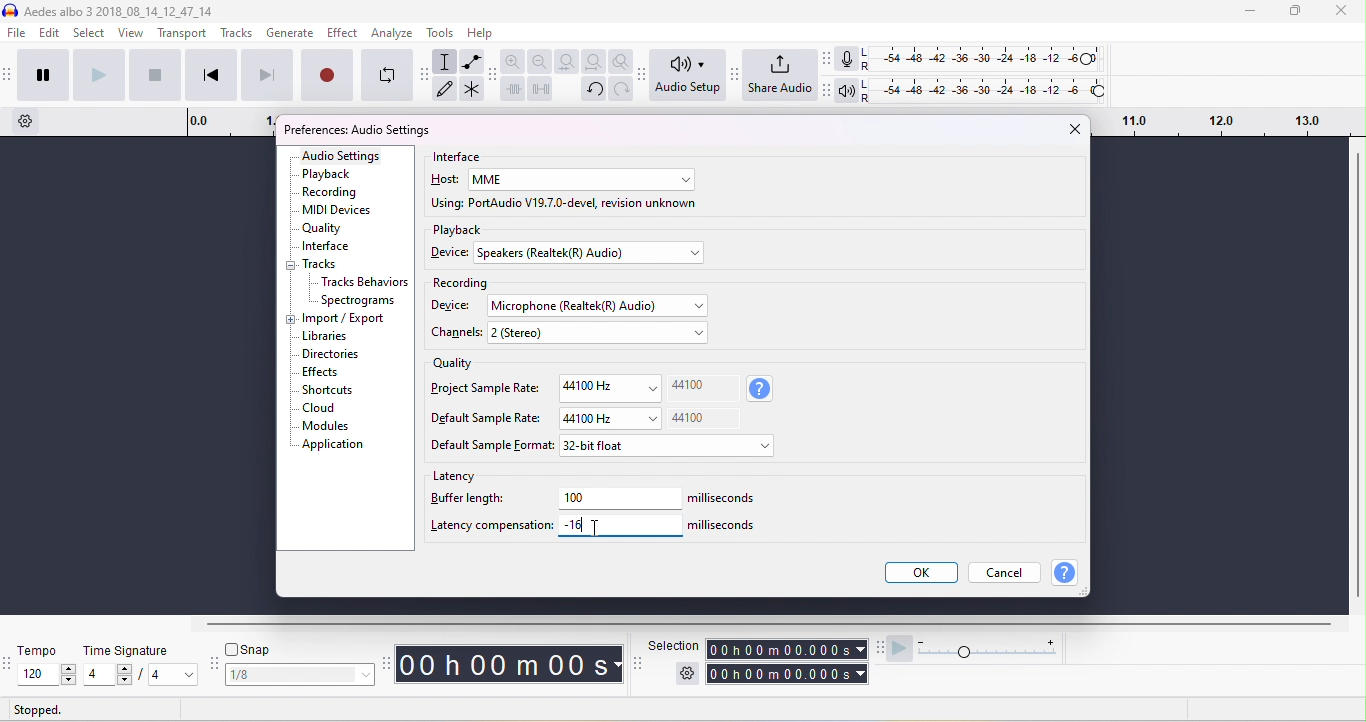  Describe the element at coordinates (989, 59) in the screenshot. I see `recording level` at that location.